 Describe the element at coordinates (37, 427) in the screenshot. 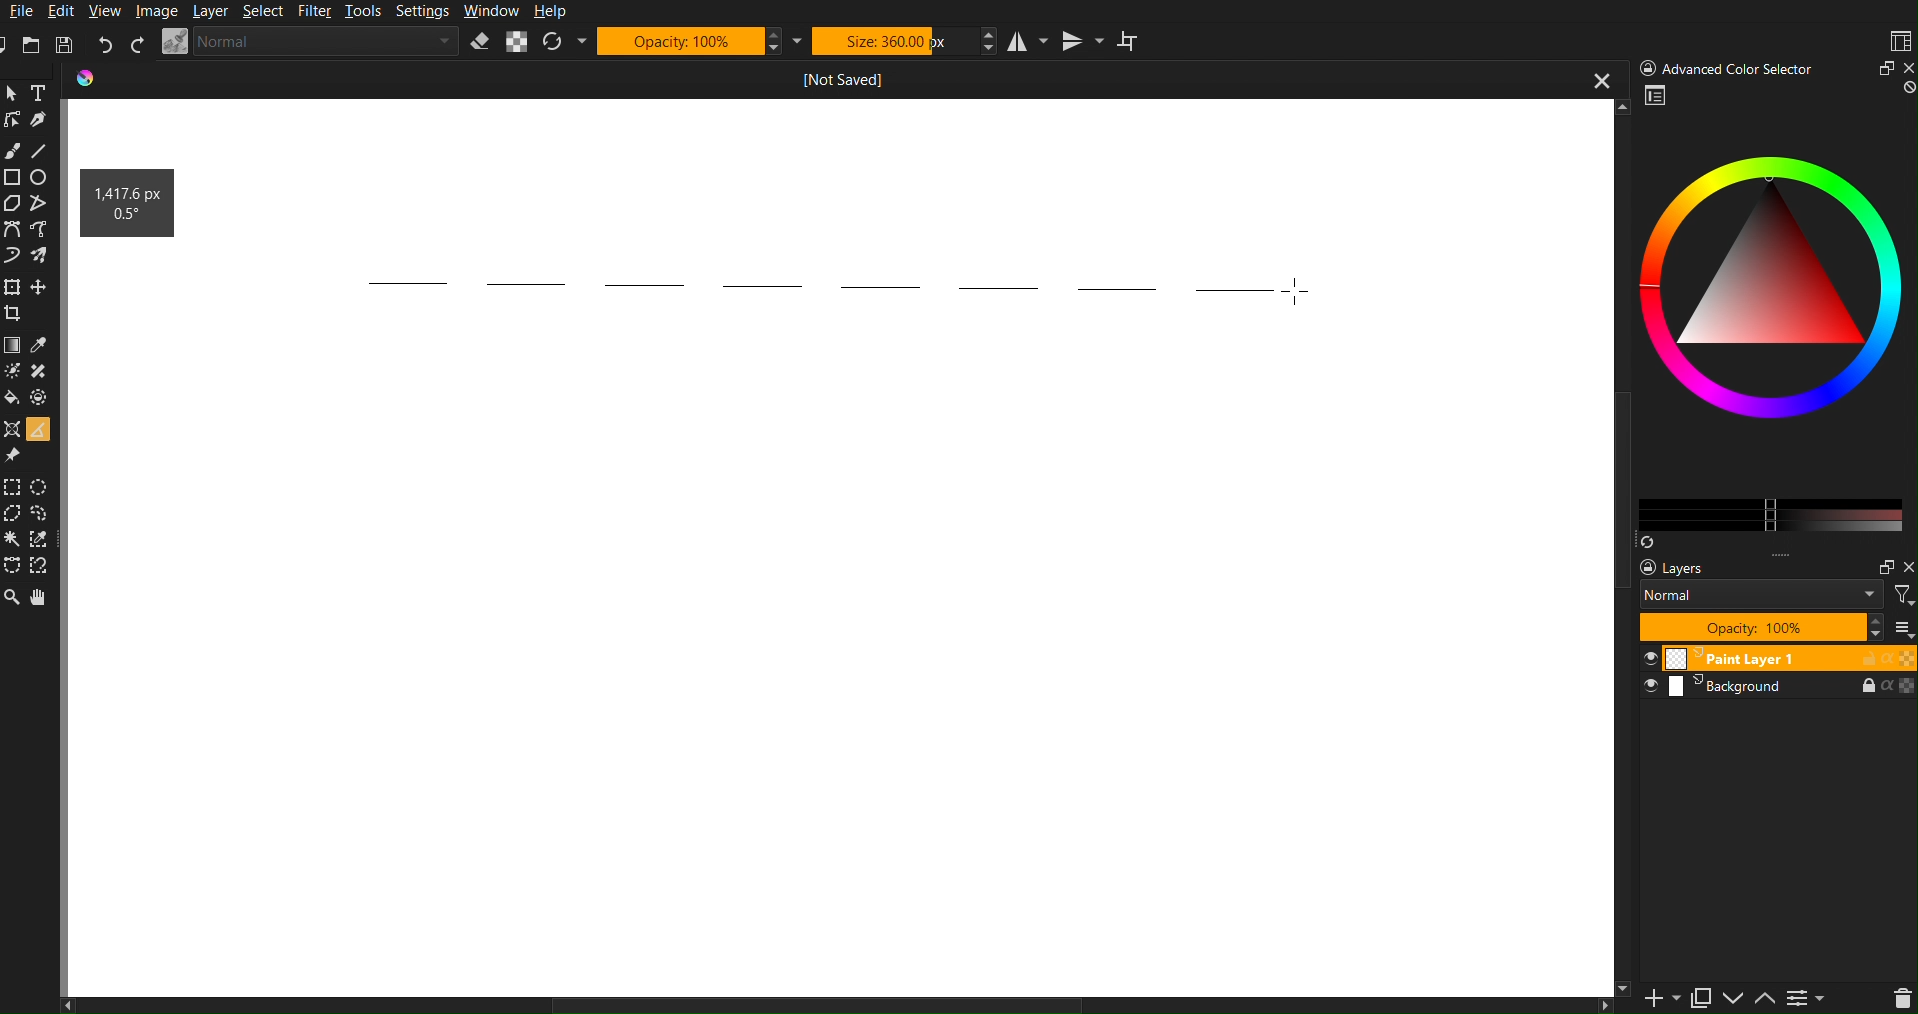

I see `Ruler Tool` at that location.